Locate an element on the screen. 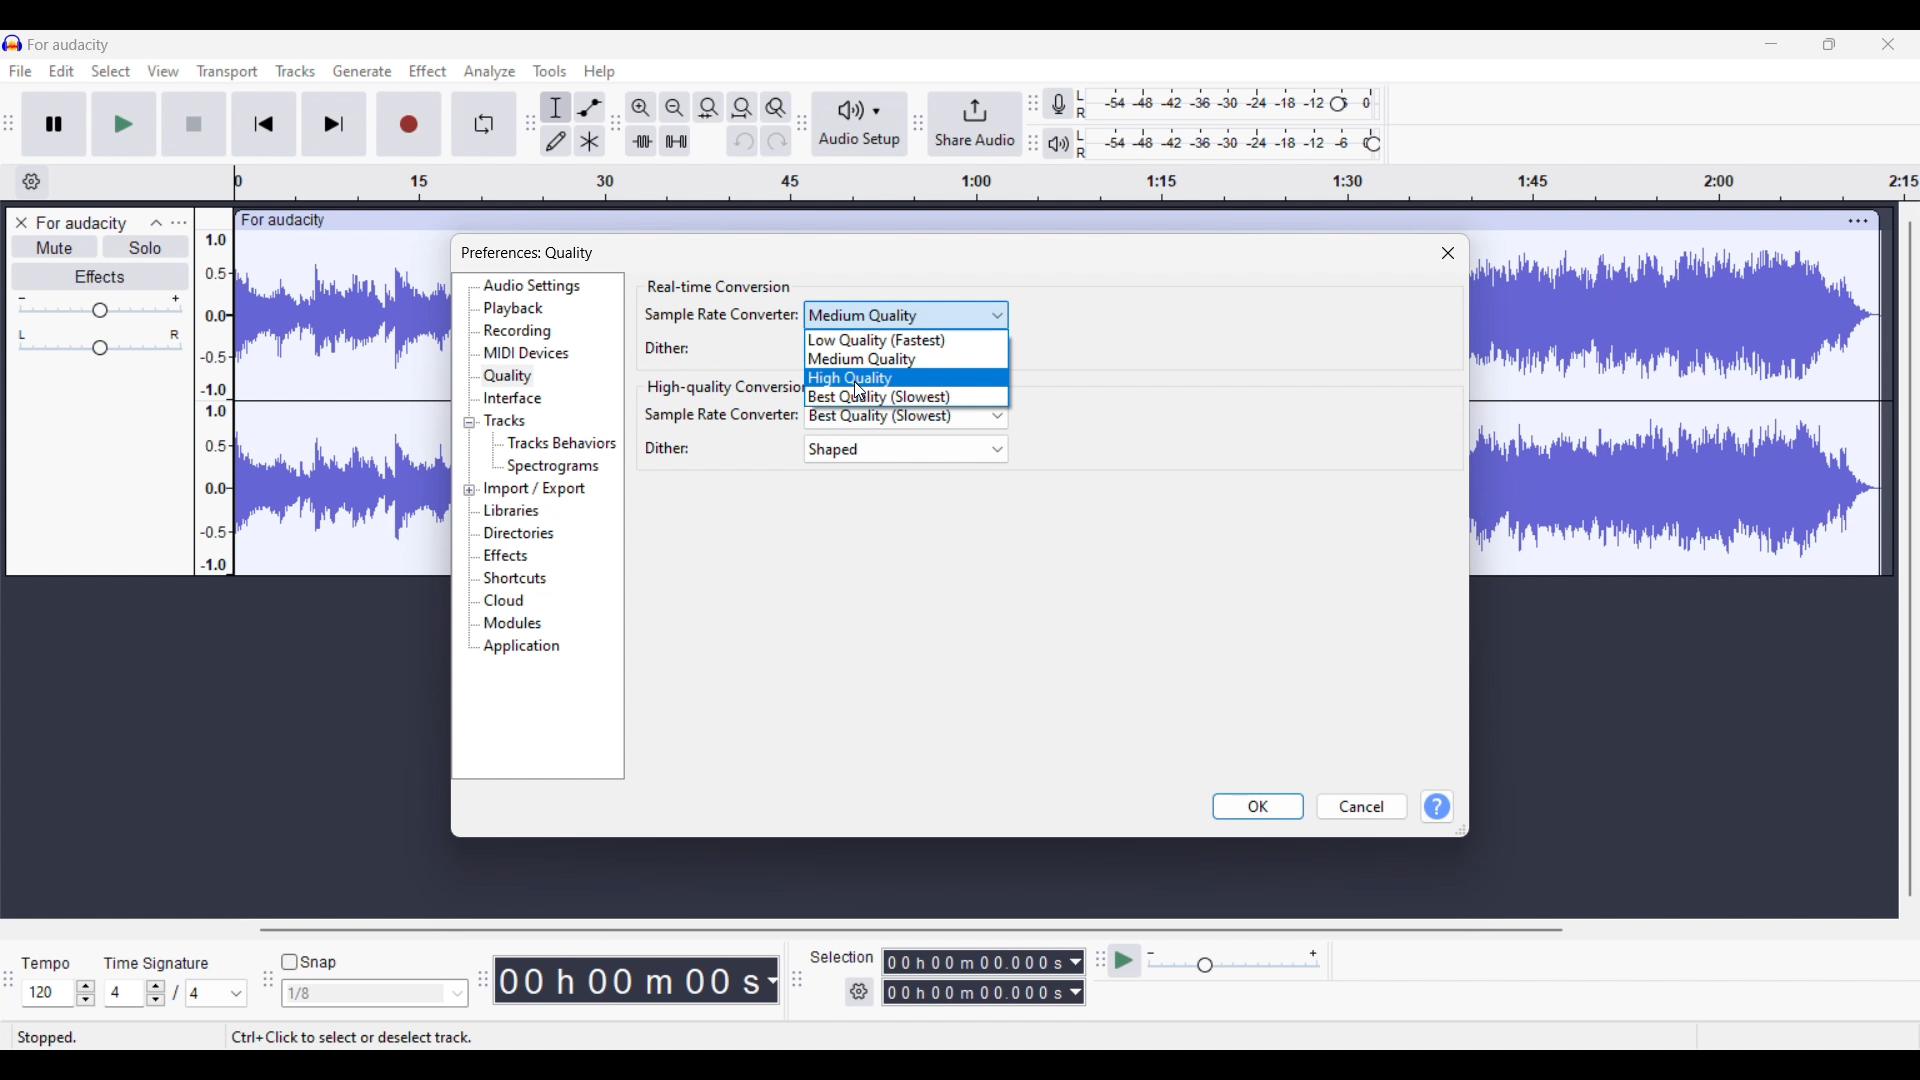 The image size is (1920, 1080). Change dimension is located at coordinates (1460, 830).